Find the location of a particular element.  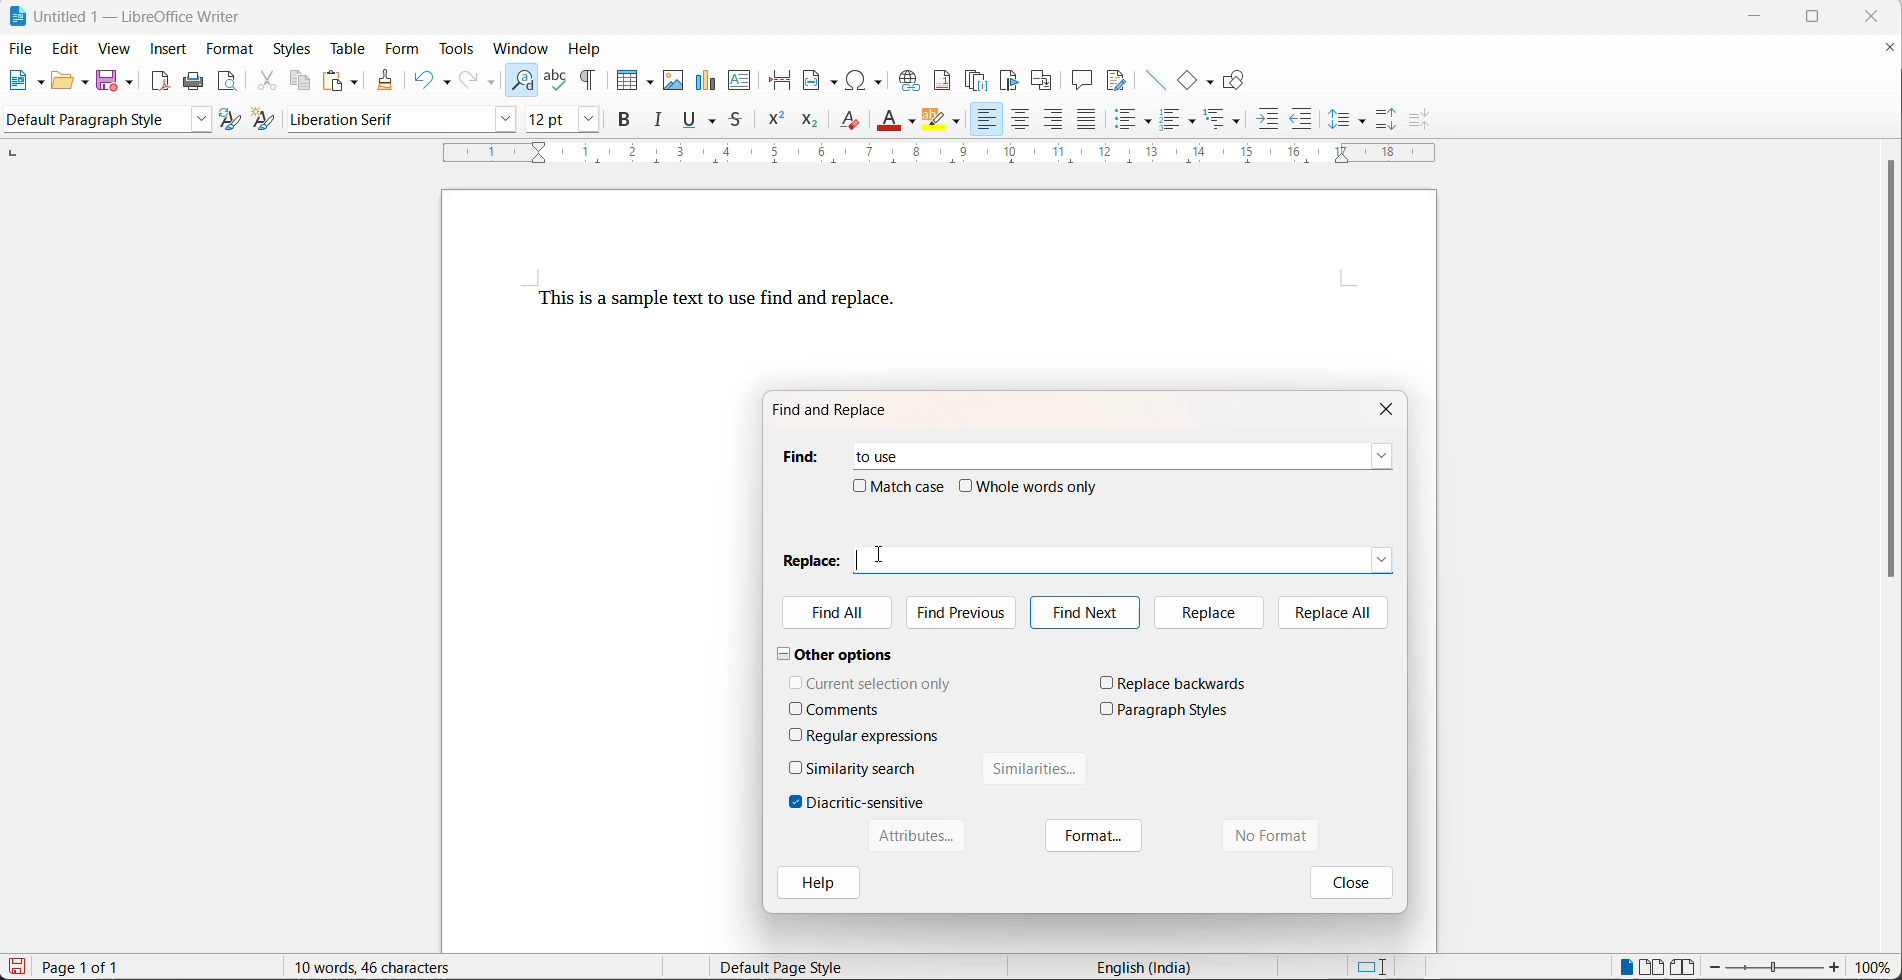

create new style with selection is located at coordinates (267, 119).